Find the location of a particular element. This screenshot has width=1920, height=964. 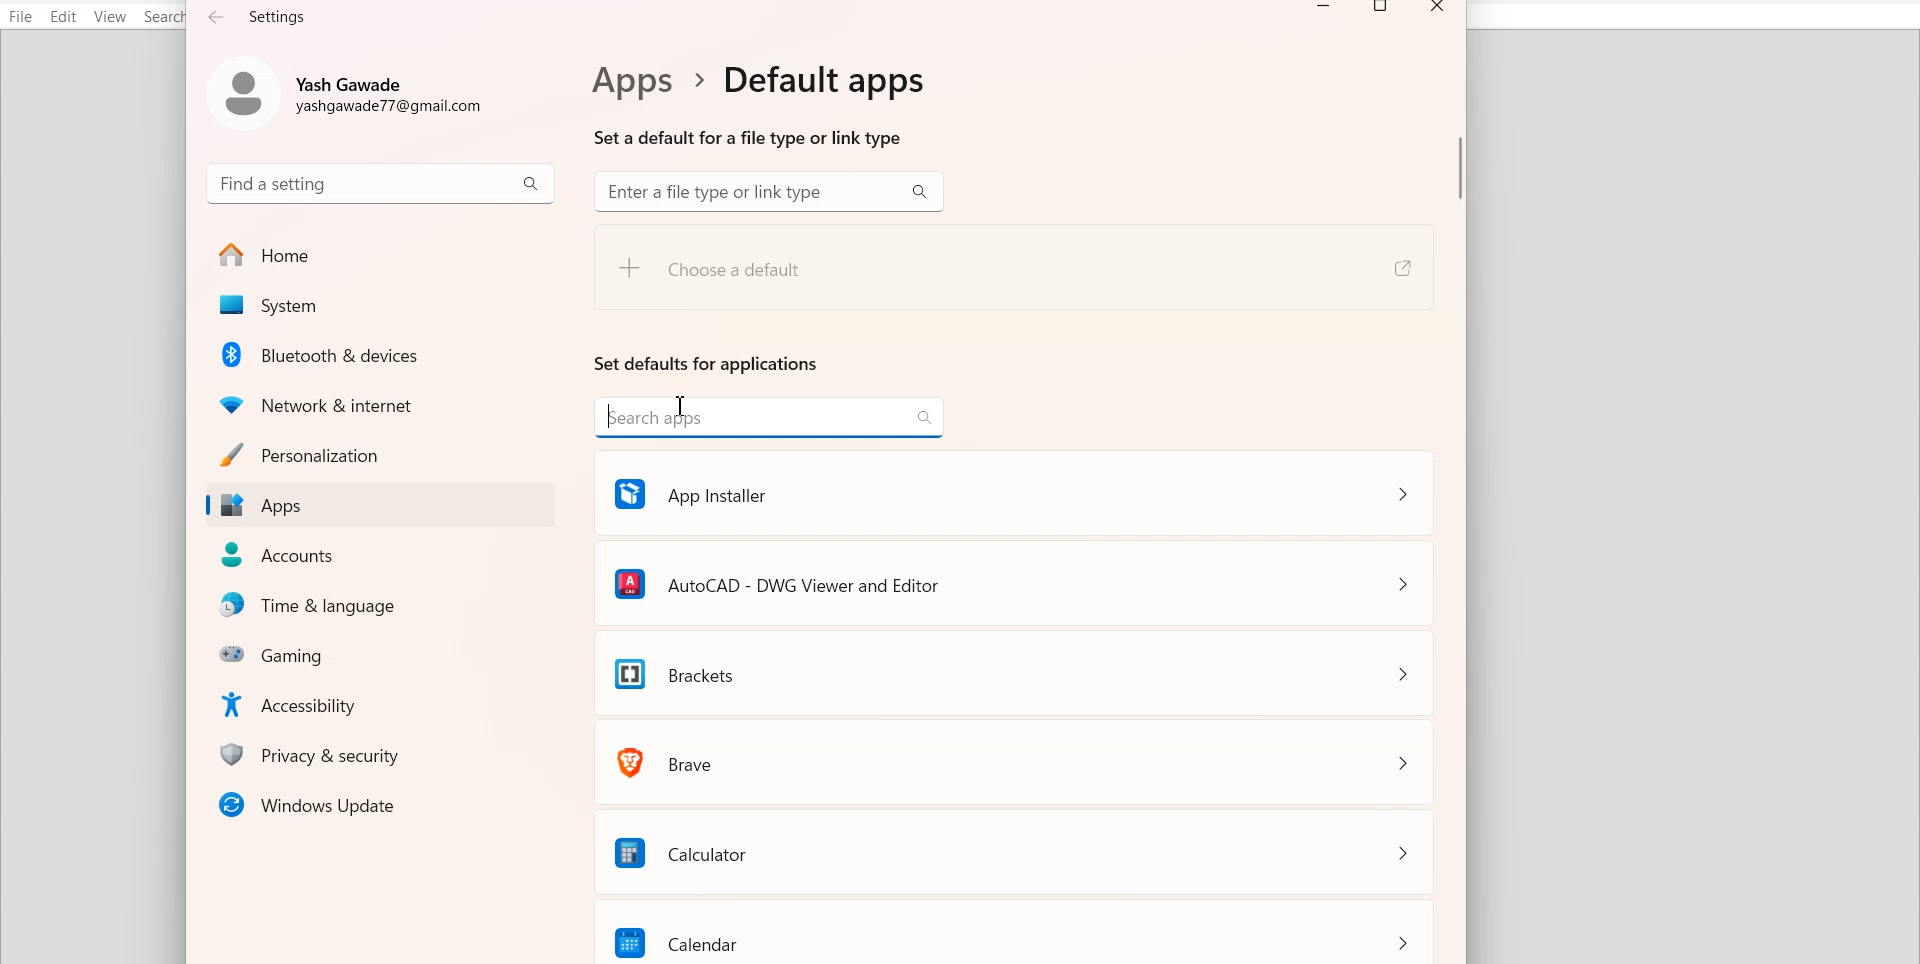

Edit is located at coordinates (64, 16).